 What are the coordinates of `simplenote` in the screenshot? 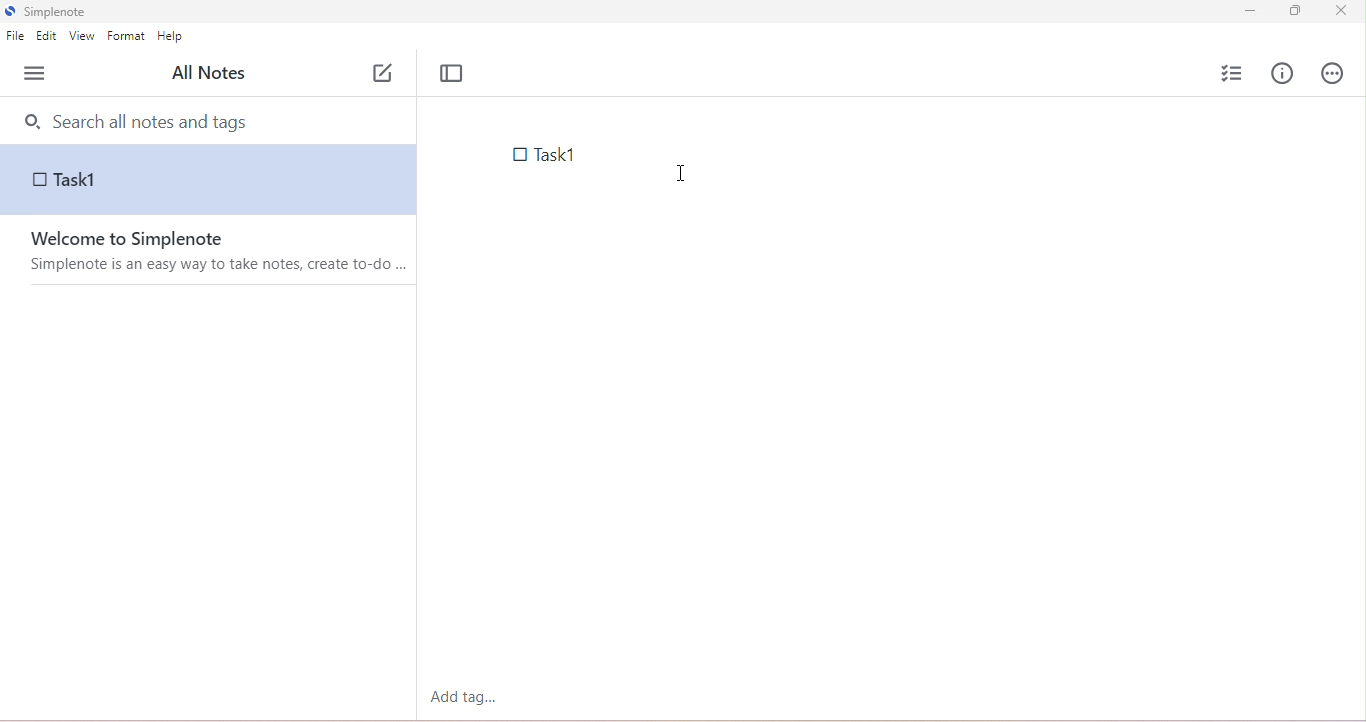 It's located at (54, 13).